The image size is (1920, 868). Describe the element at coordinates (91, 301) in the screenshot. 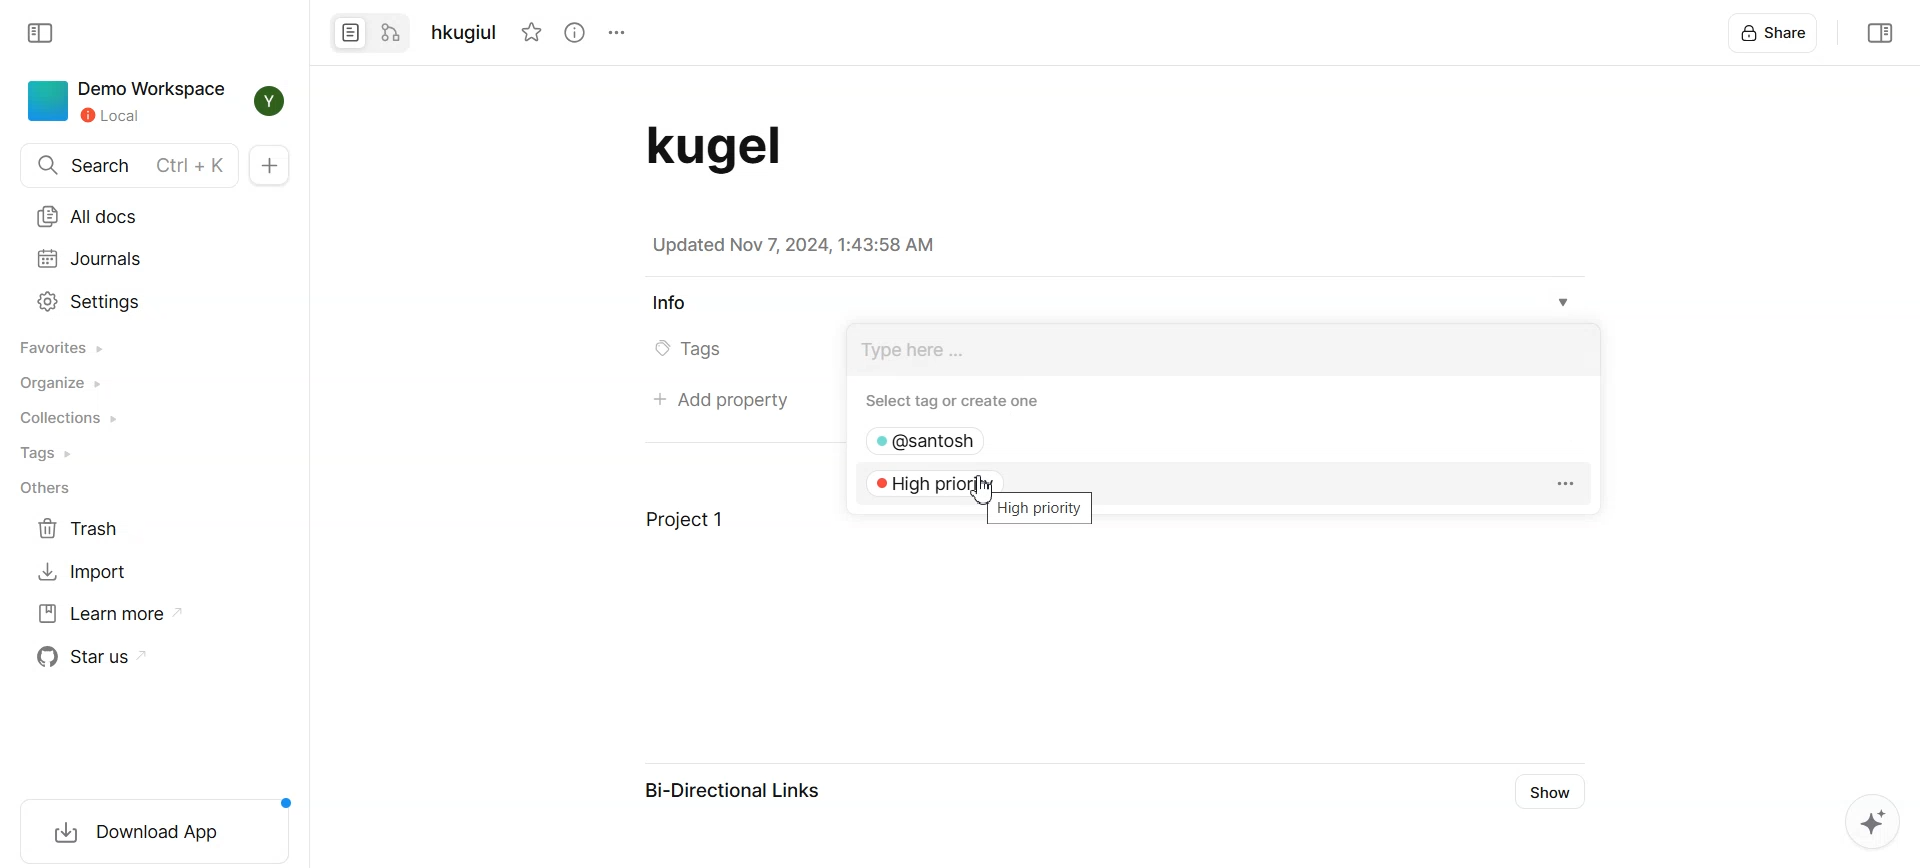

I see `Settings` at that location.